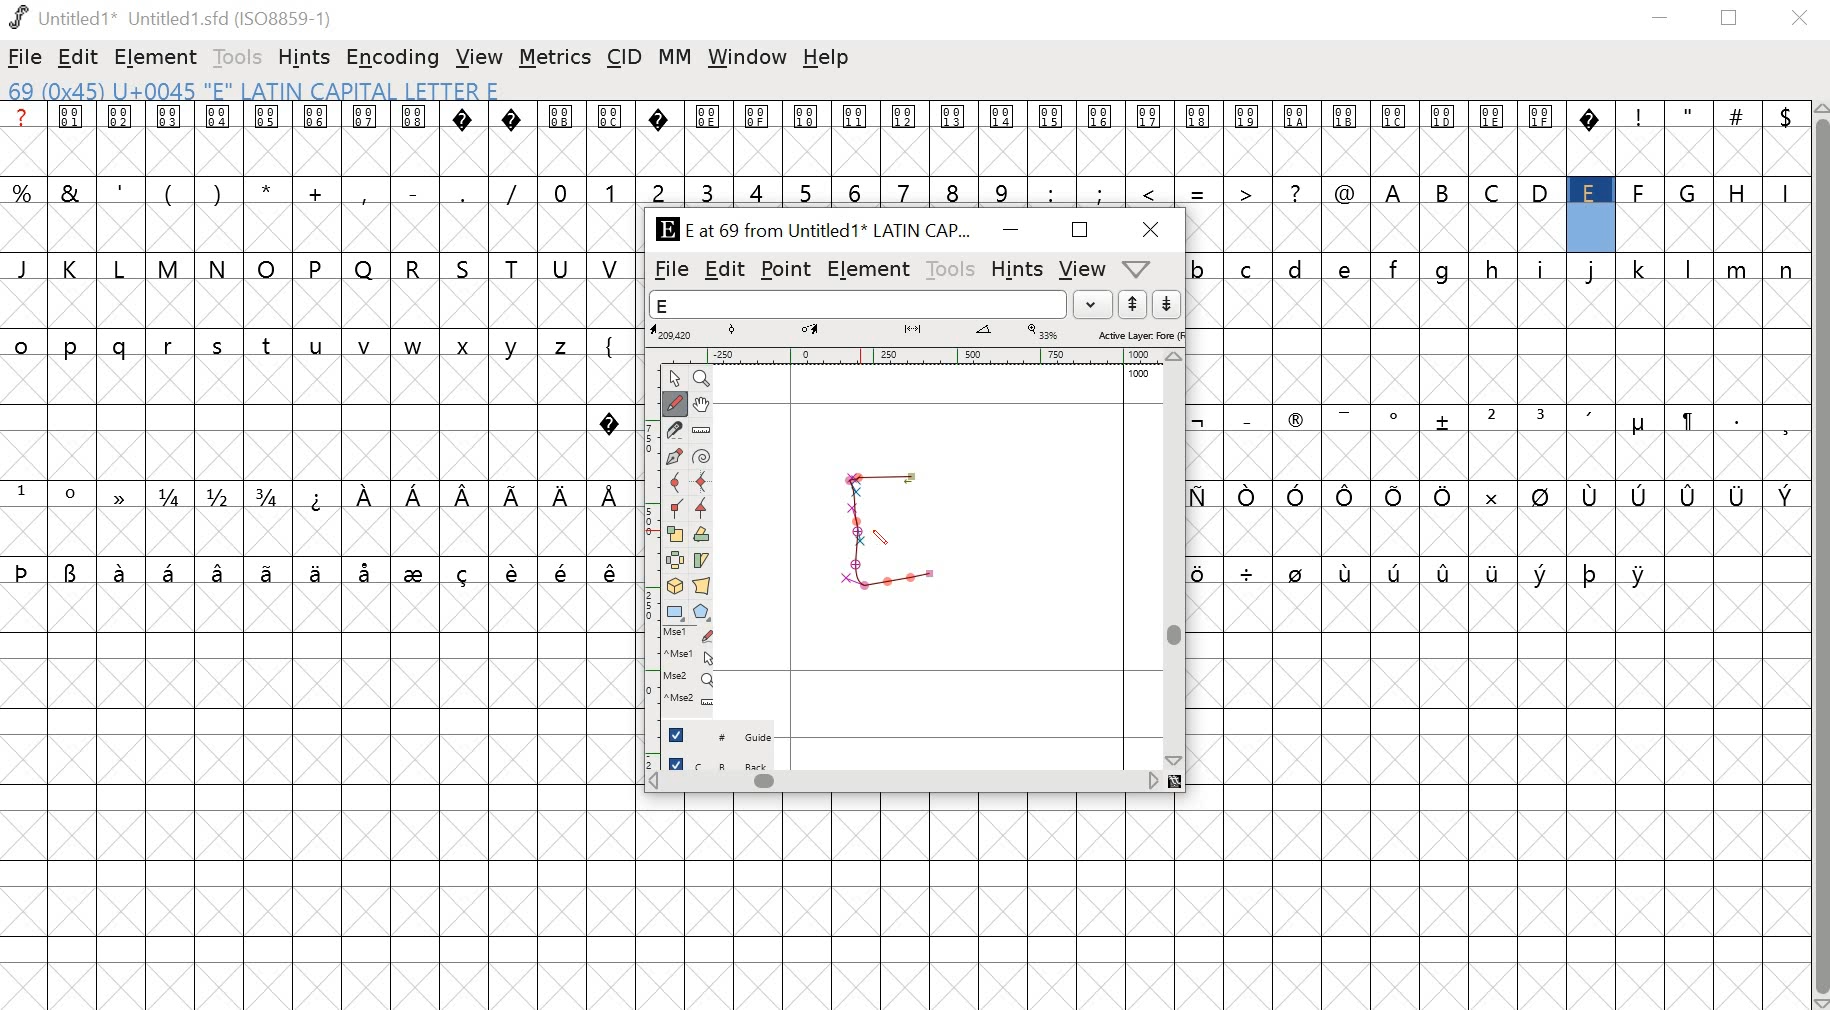 The image size is (1830, 1010). Describe the element at coordinates (645, 564) in the screenshot. I see `ruler` at that location.